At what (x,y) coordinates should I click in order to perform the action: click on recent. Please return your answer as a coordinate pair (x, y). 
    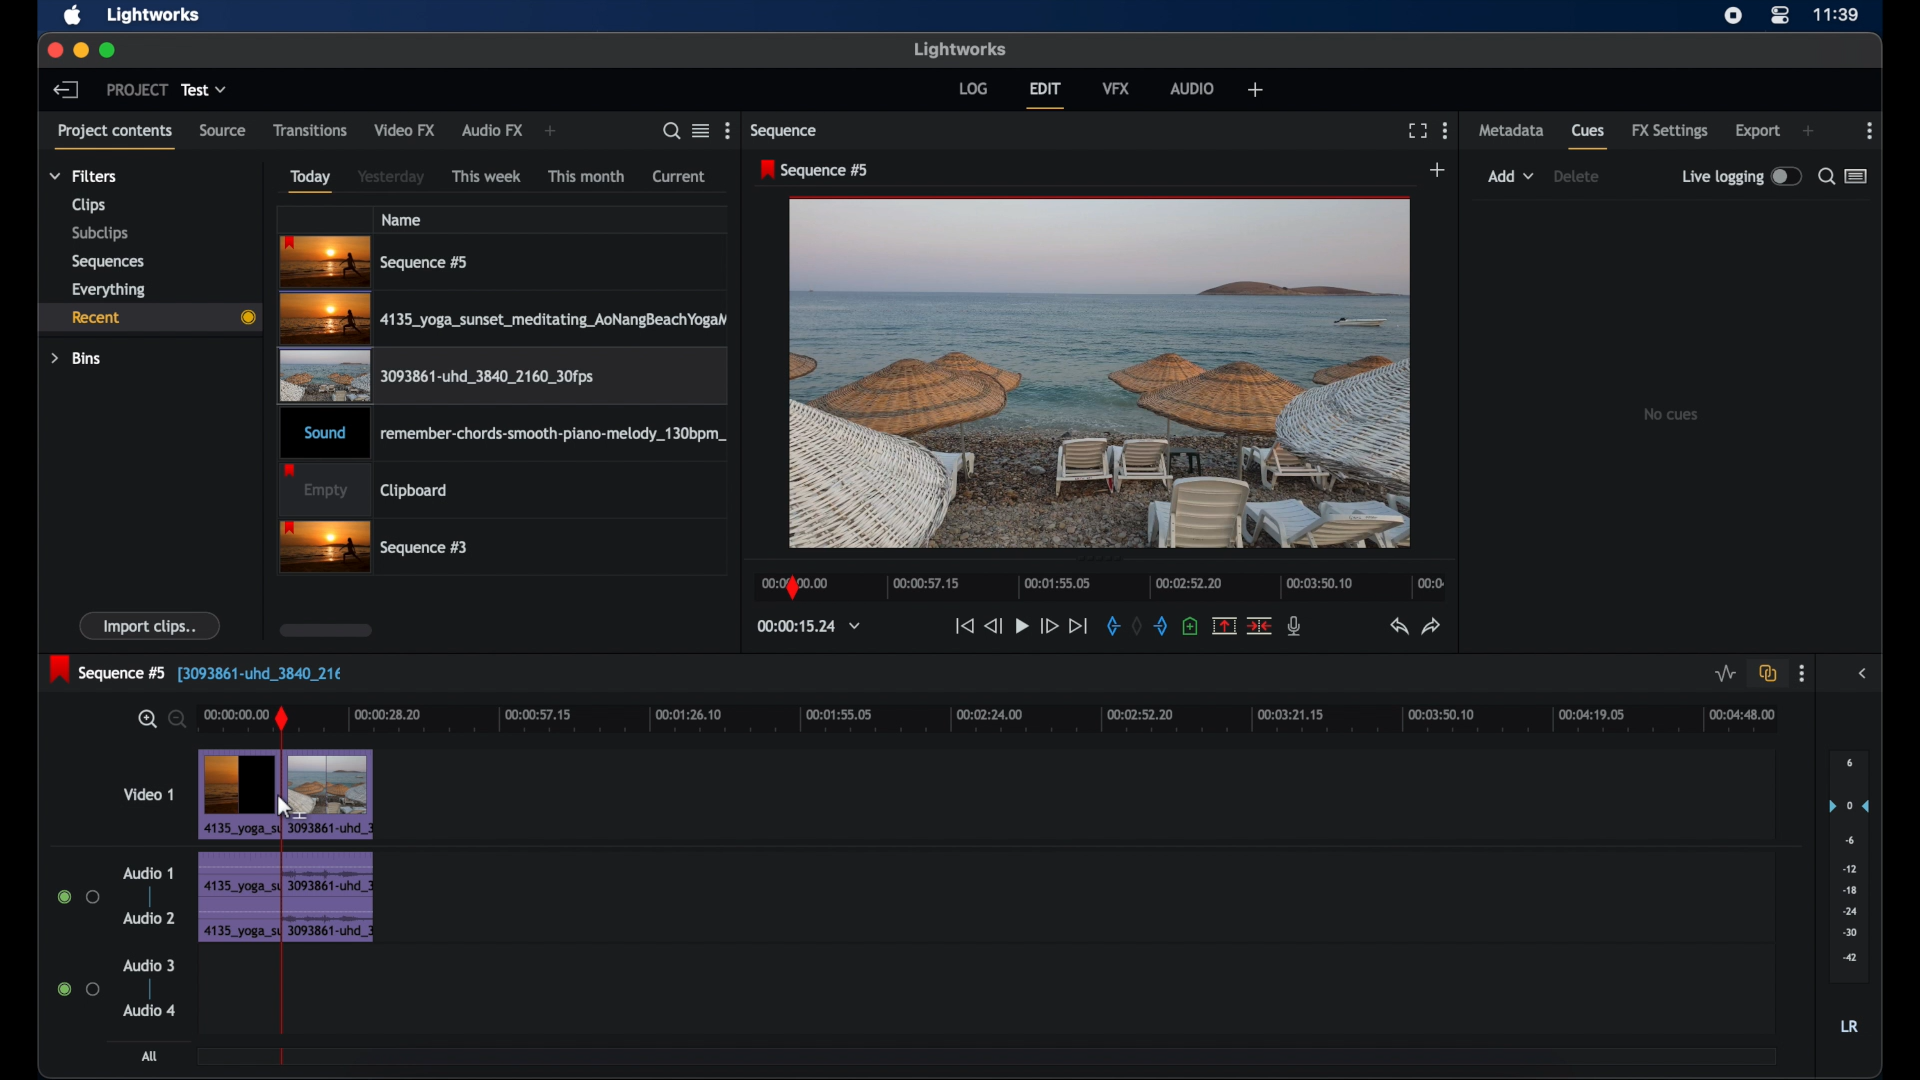
    Looking at the image, I should click on (149, 318).